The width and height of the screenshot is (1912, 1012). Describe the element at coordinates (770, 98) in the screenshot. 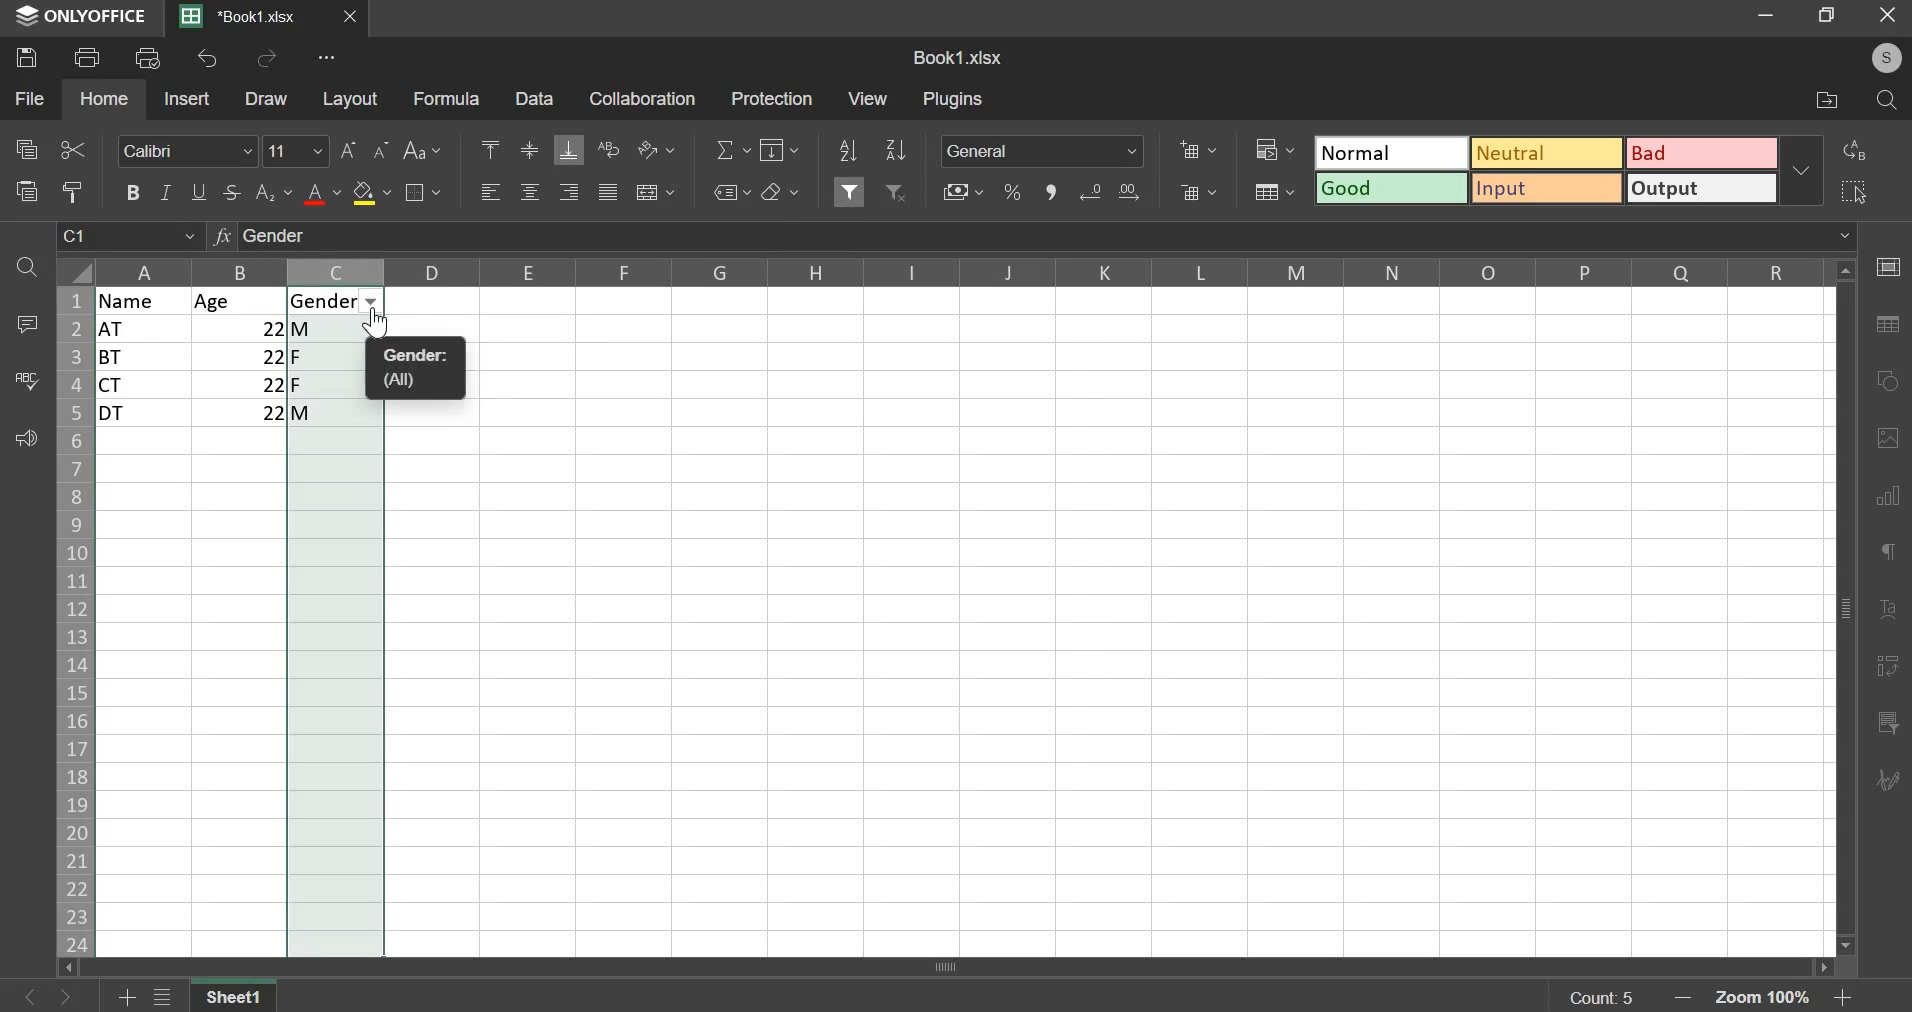

I see `protection` at that location.